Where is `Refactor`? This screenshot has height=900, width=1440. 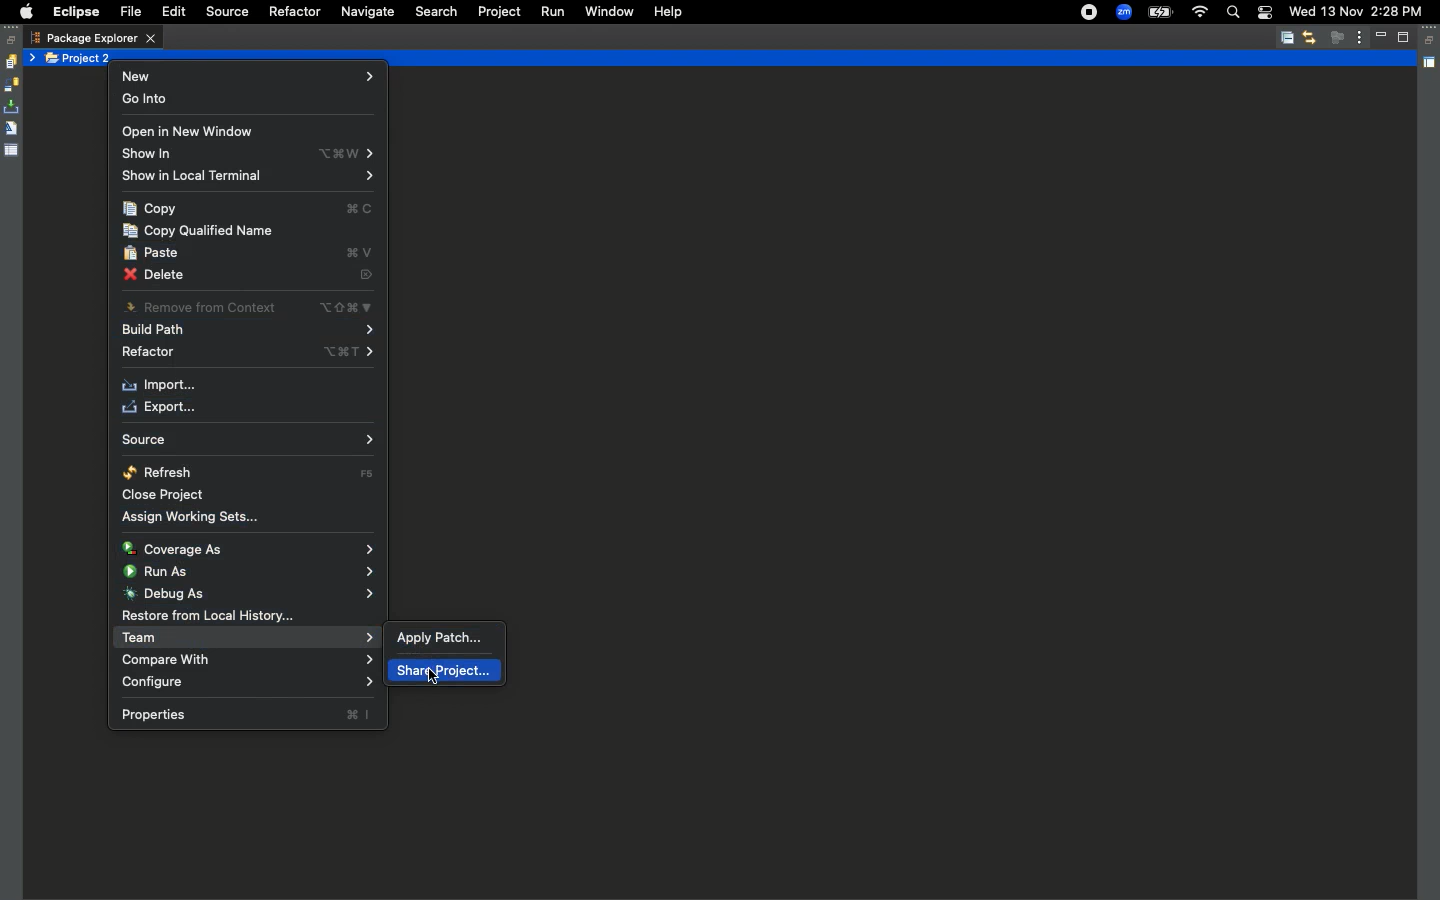 Refactor is located at coordinates (246, 354).